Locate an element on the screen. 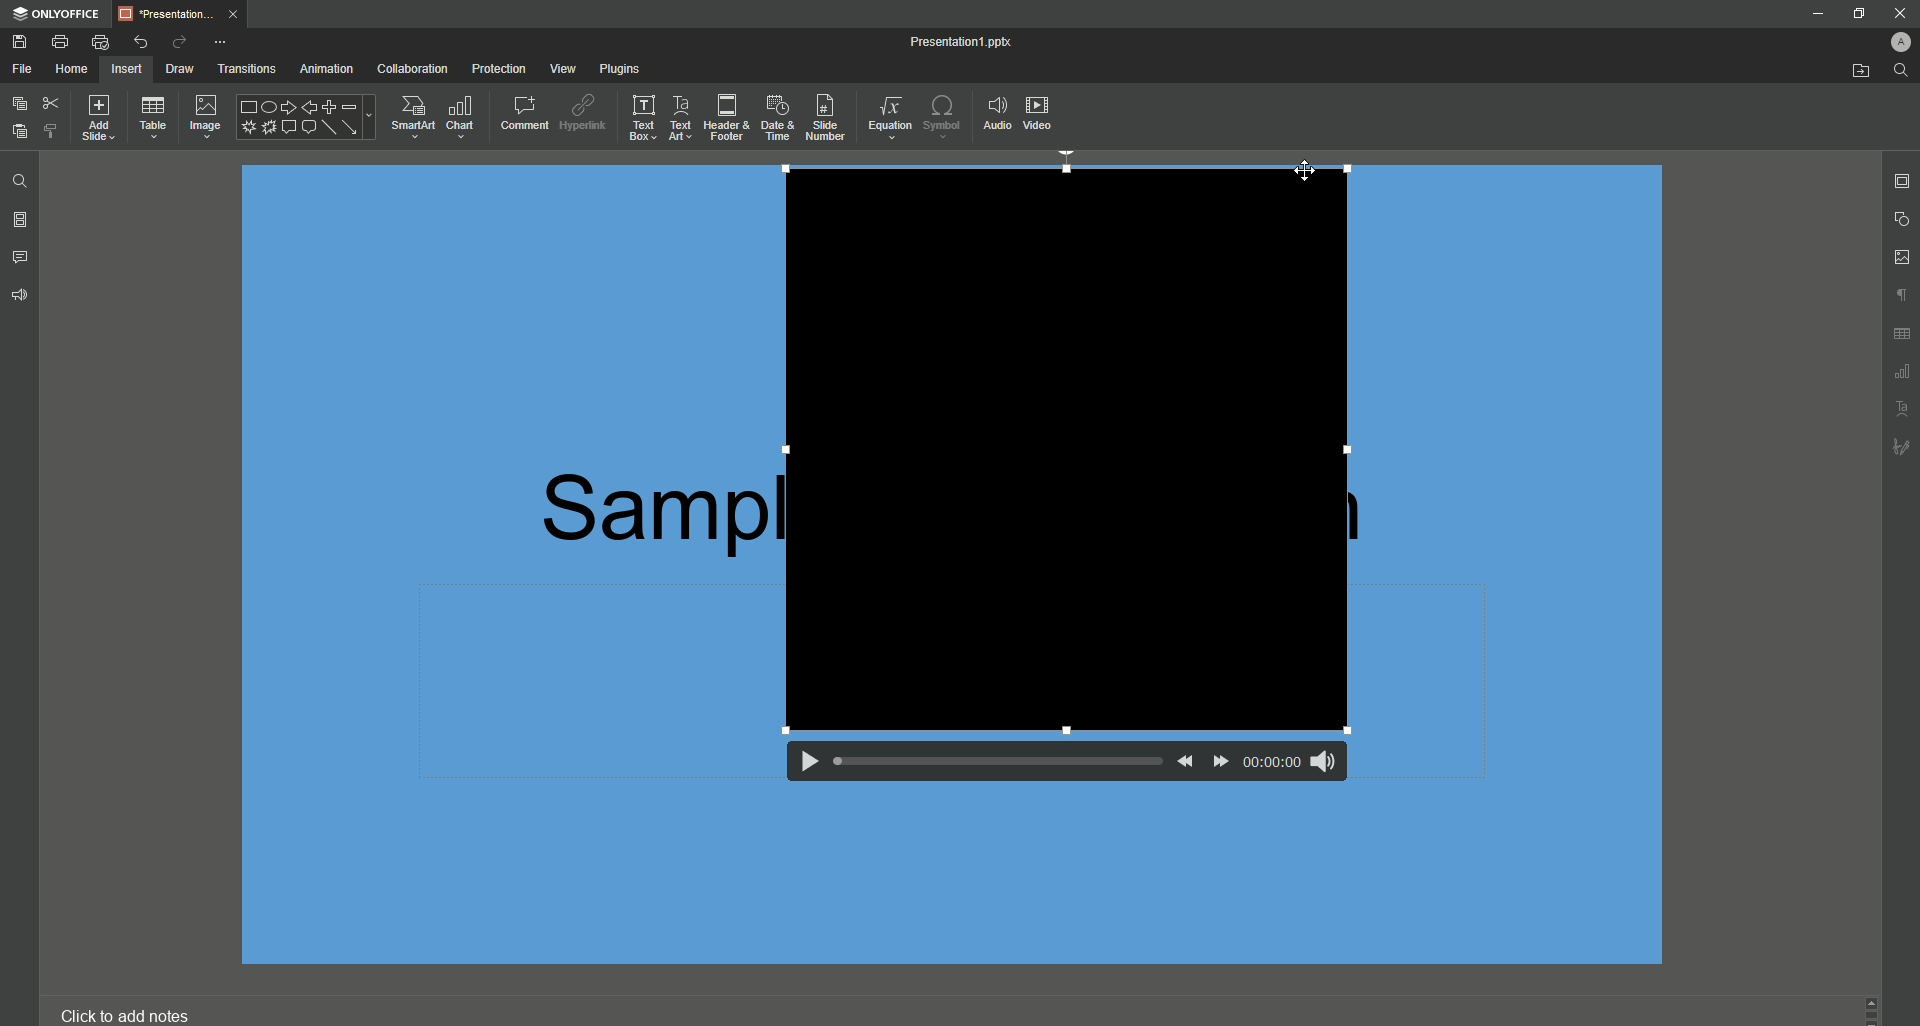 This screenshot has width=1920, height=1026. Text Box is located at coordinates (639, 117).